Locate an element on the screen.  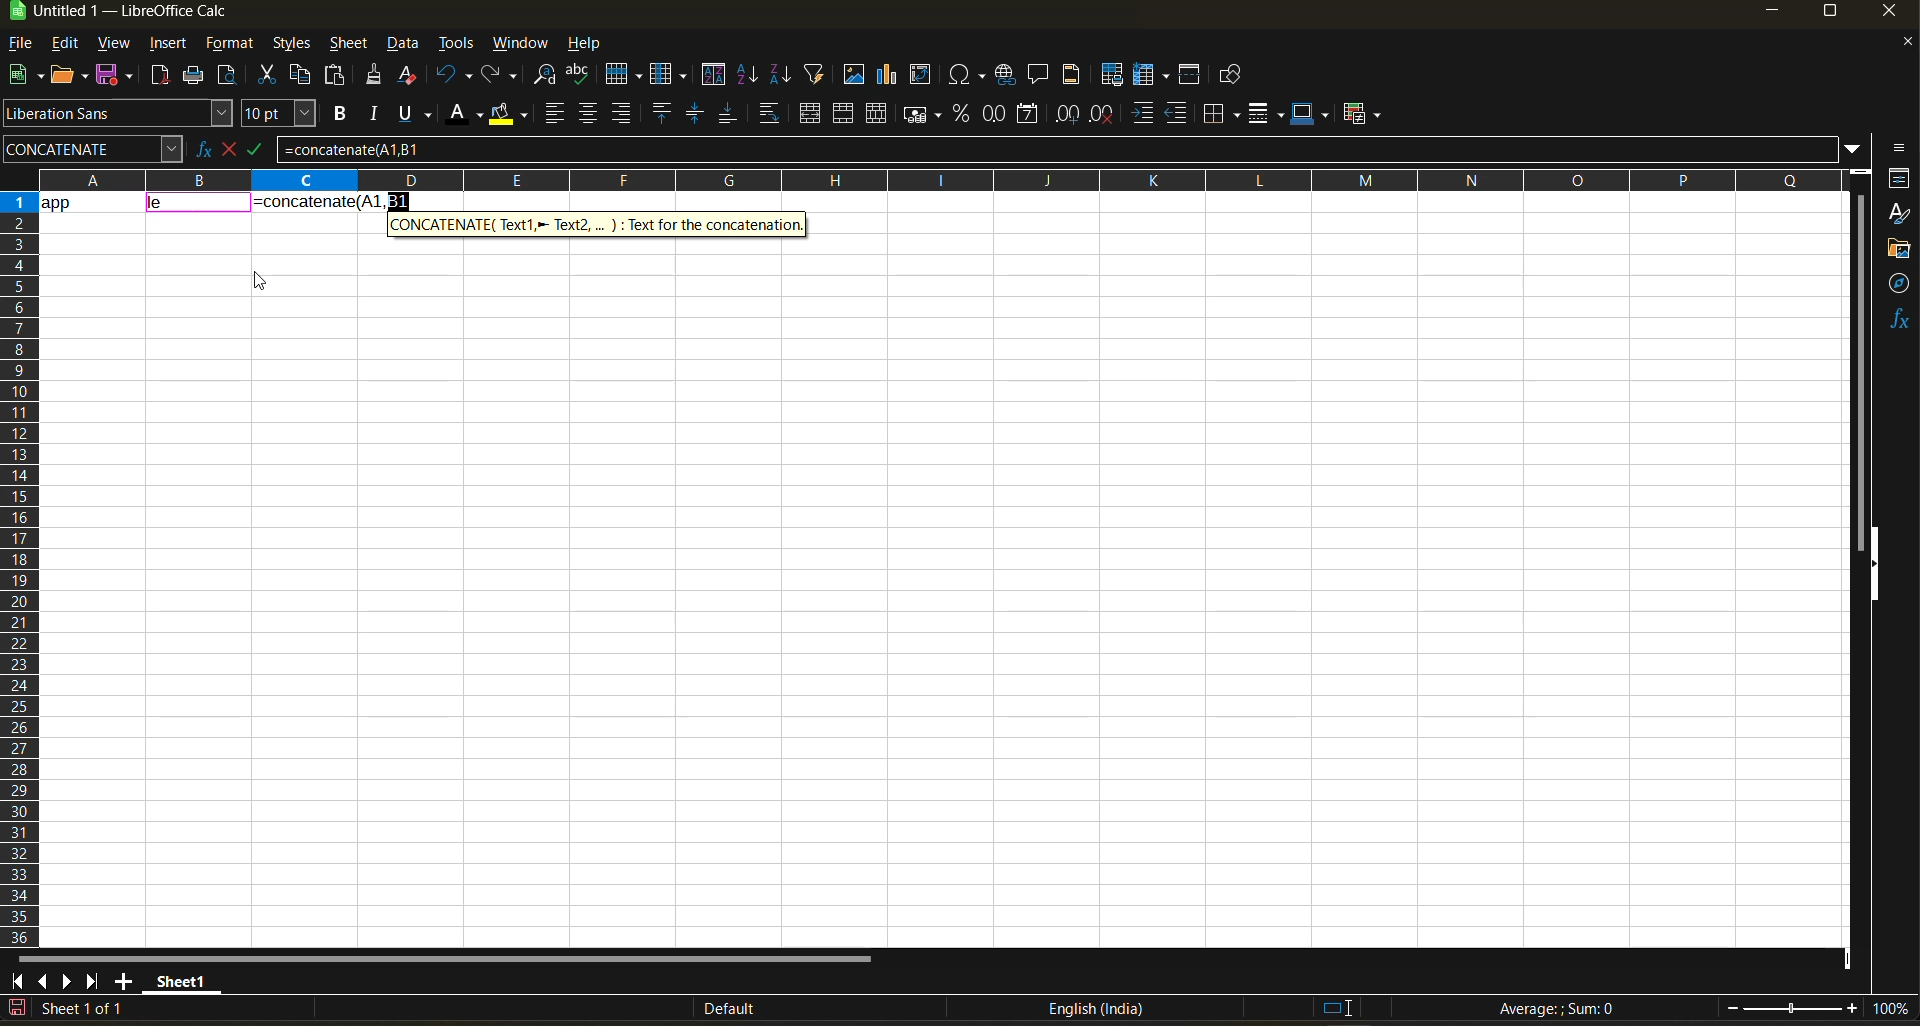
scroll to next sheet is located at coordinates (66, 981).